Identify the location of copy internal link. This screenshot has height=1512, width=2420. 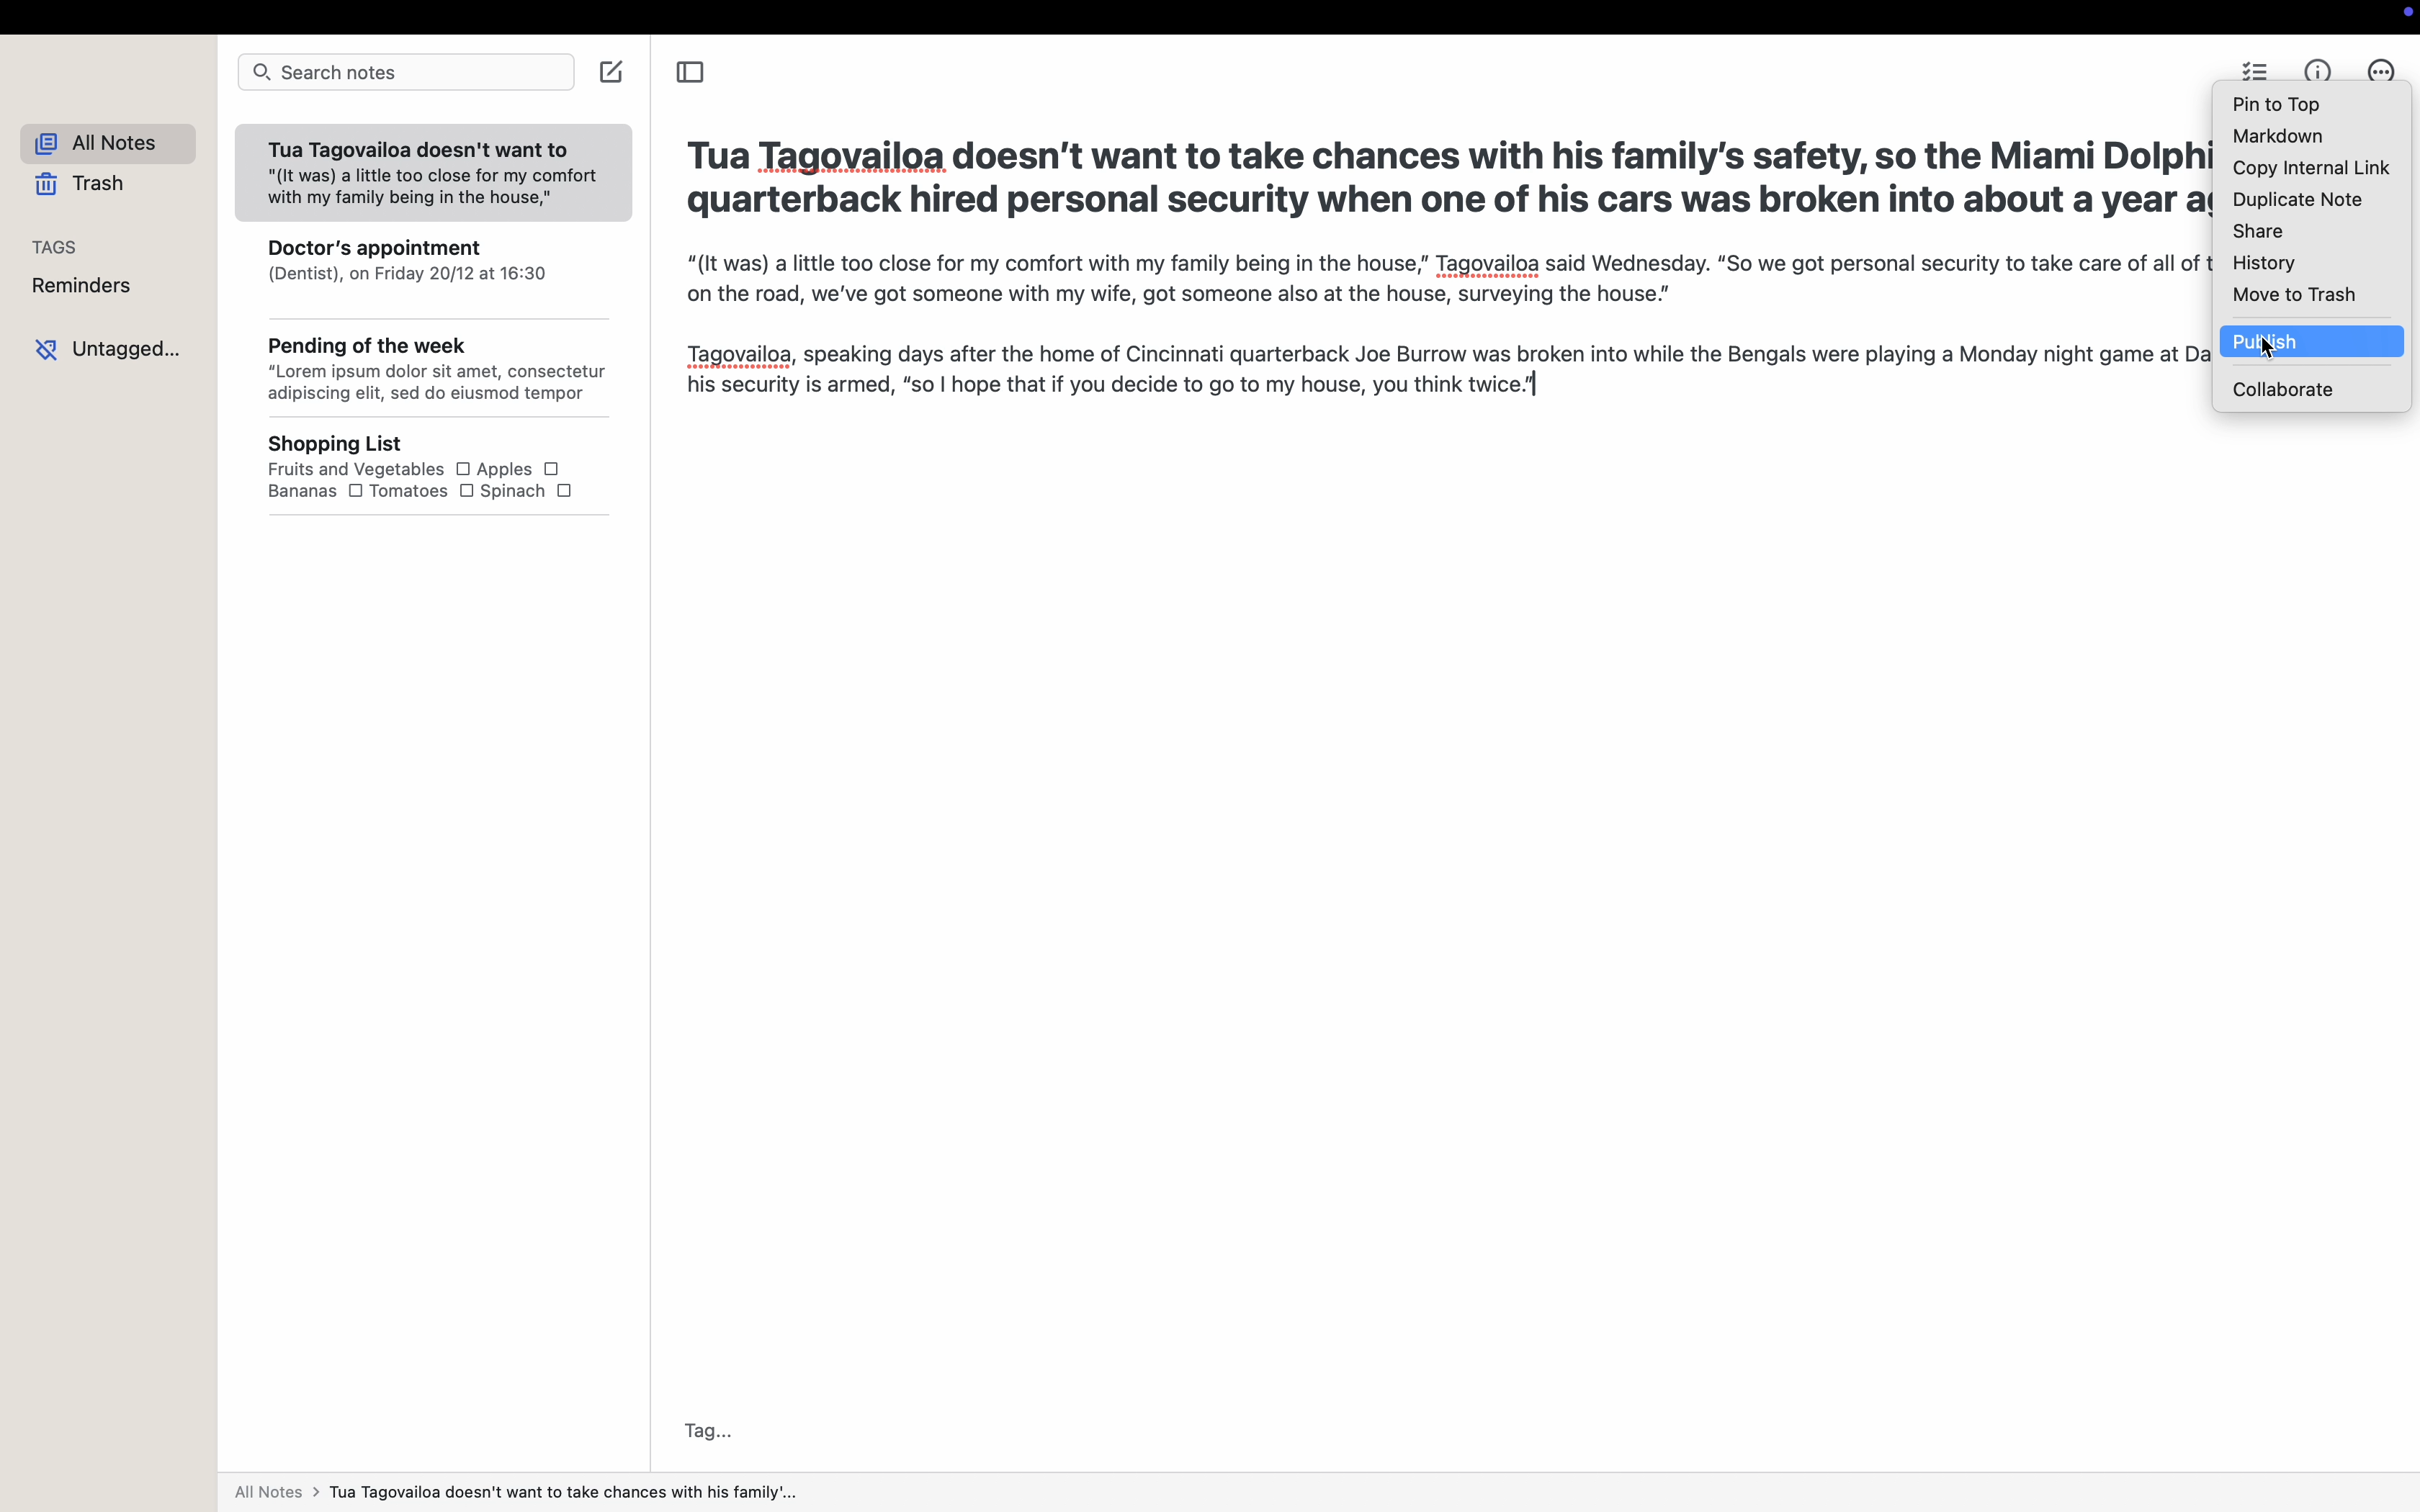
(2312, 170).